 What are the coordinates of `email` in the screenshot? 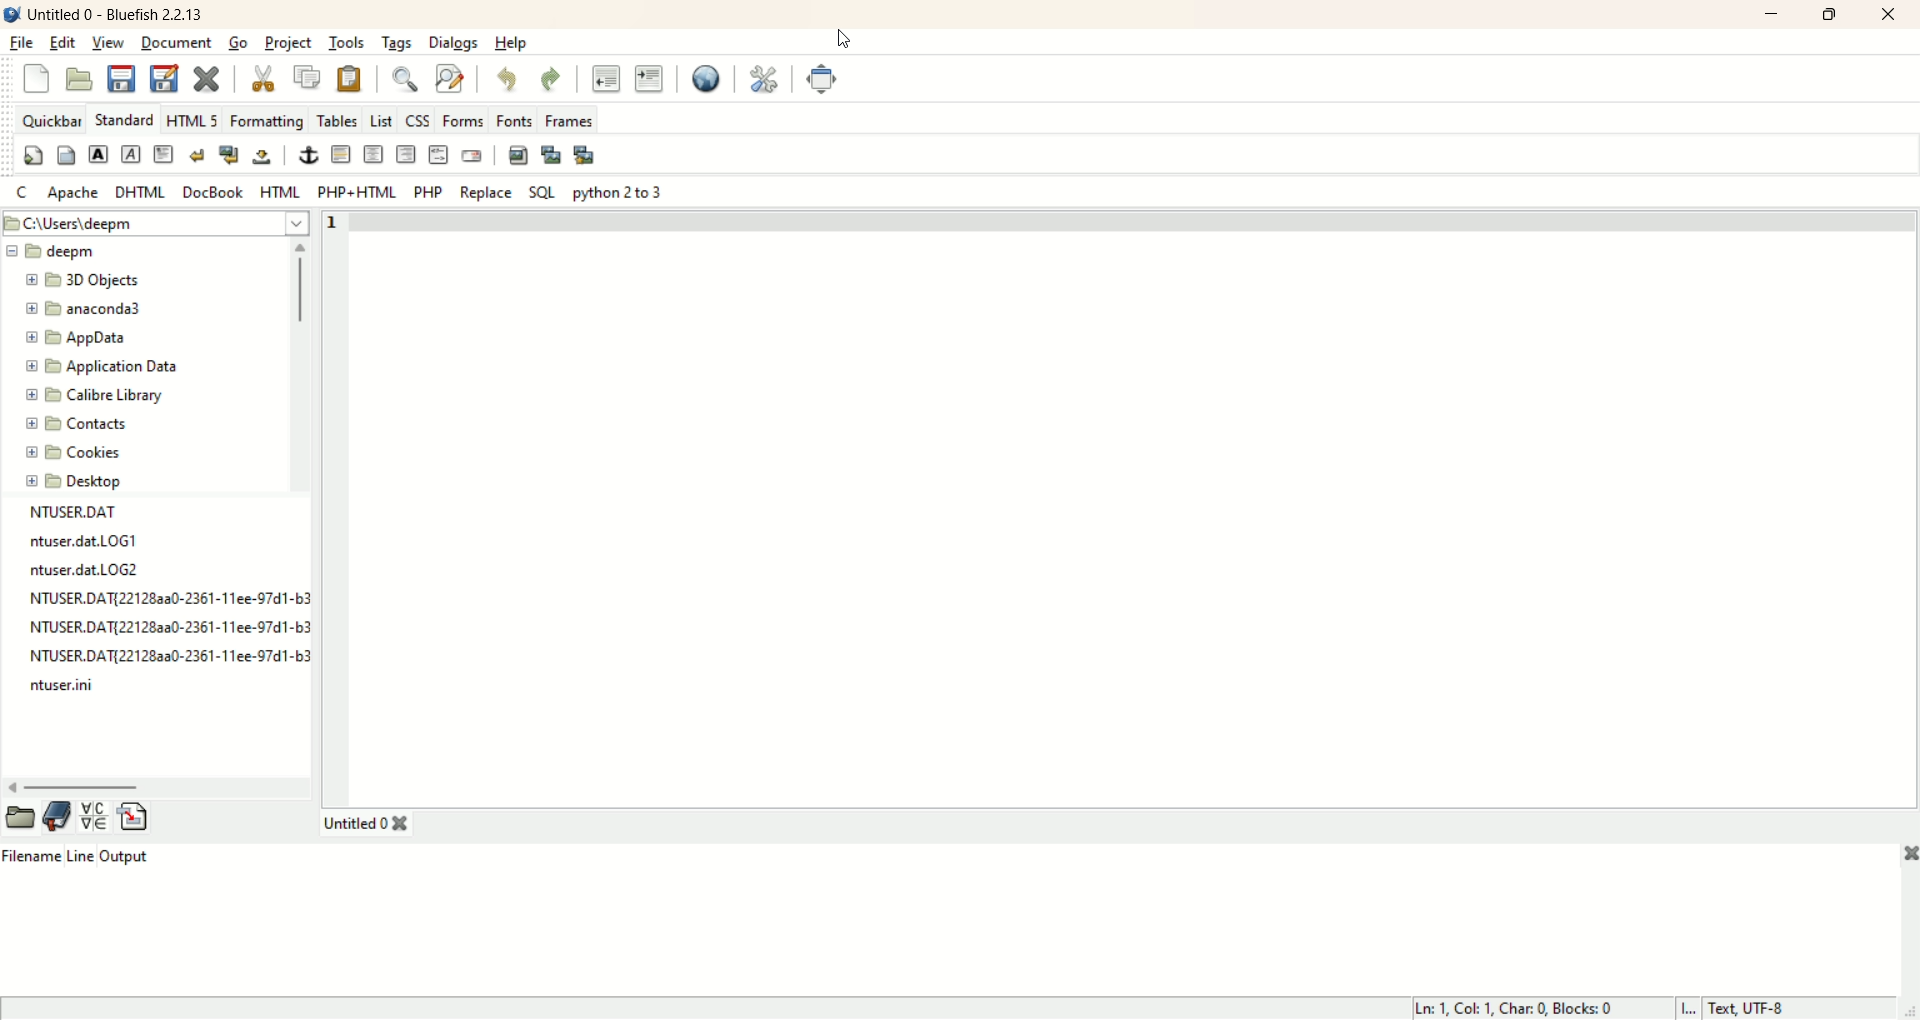 It's located at (471, 157).